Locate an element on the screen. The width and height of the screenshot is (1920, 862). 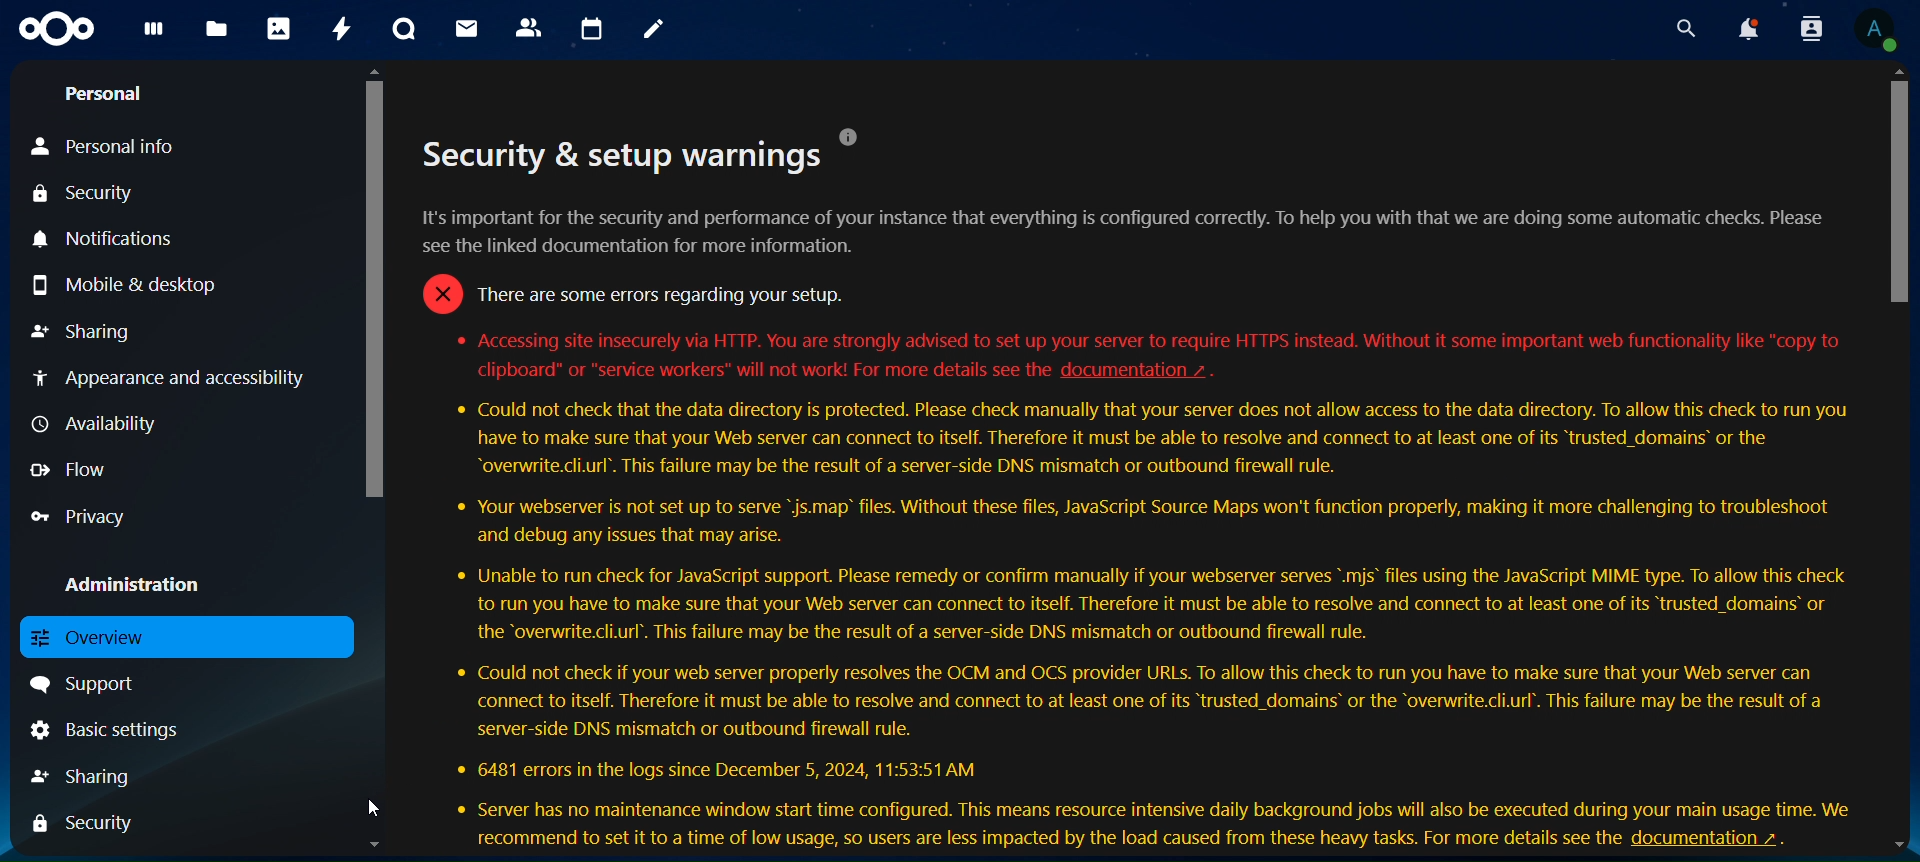
administration is located at coordinates (140, 587).